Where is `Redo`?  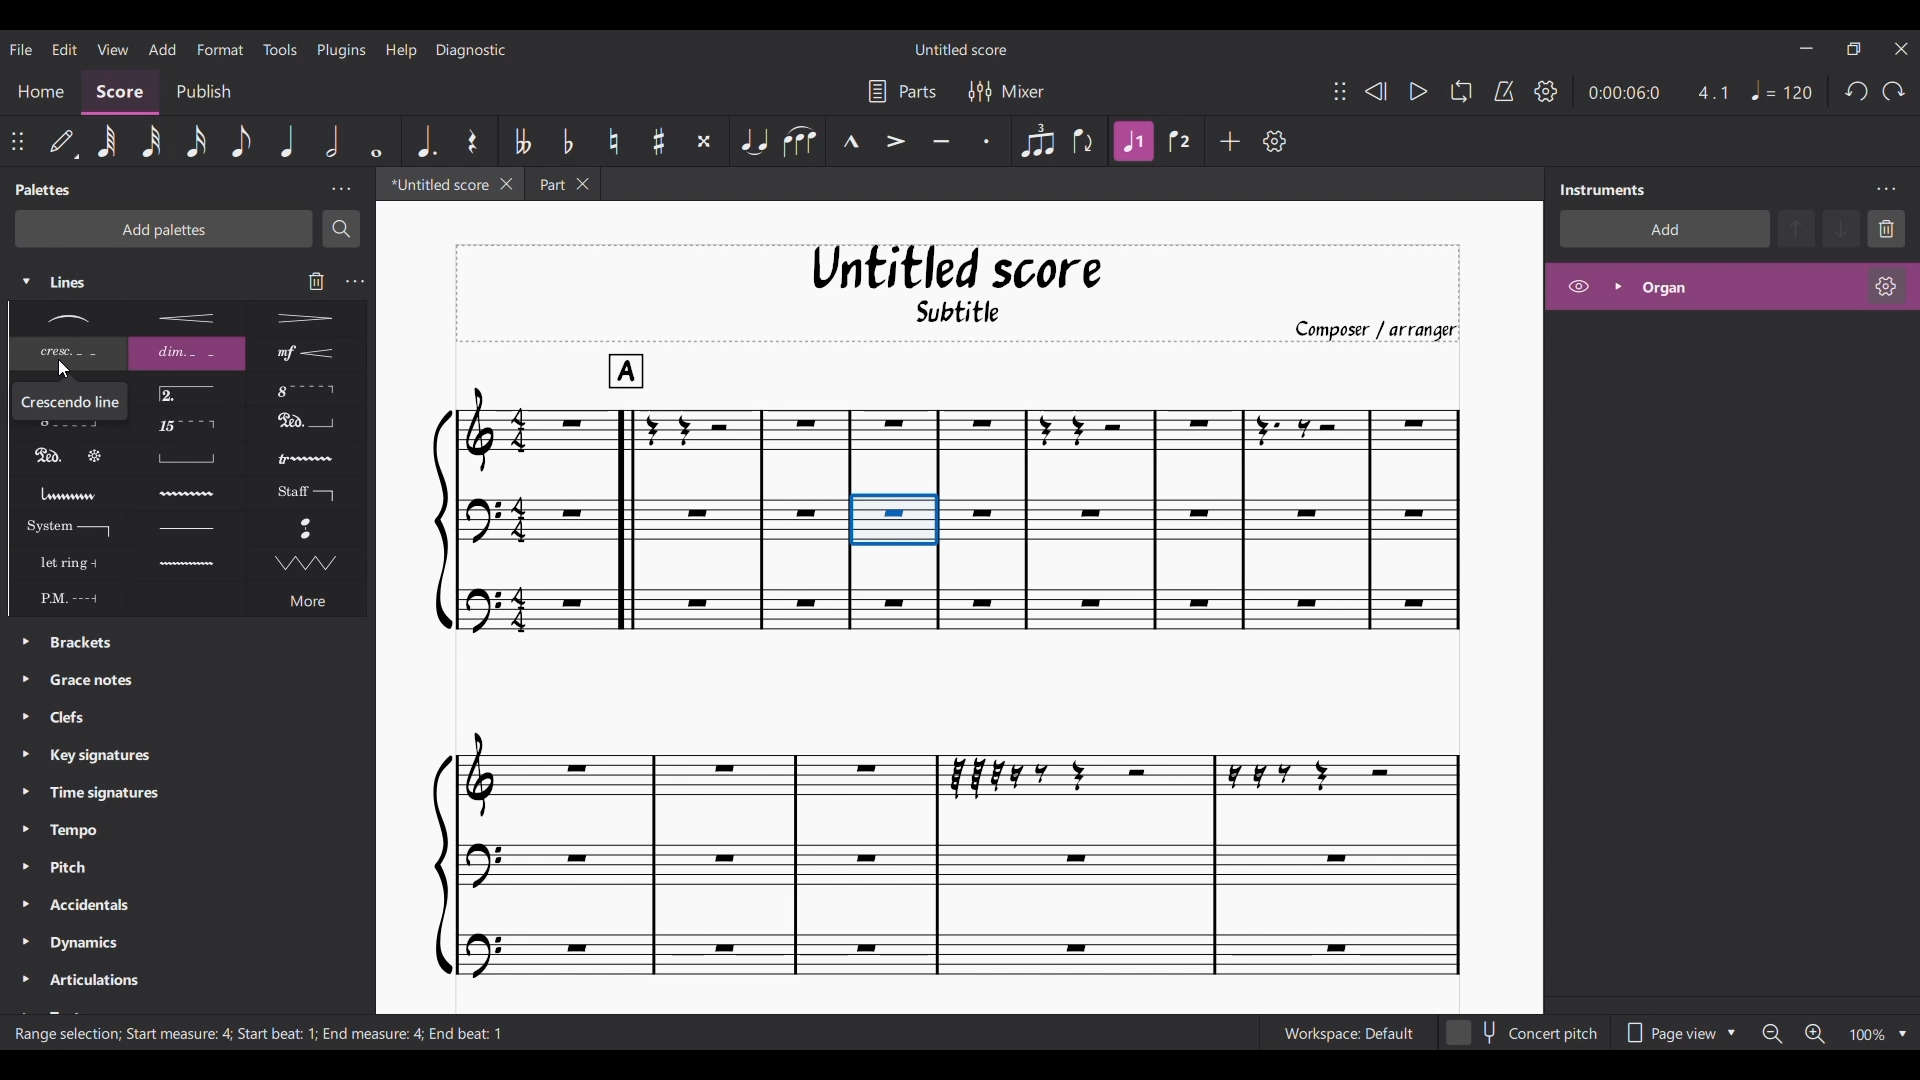 Redo is located at coordinates (1893, 90).